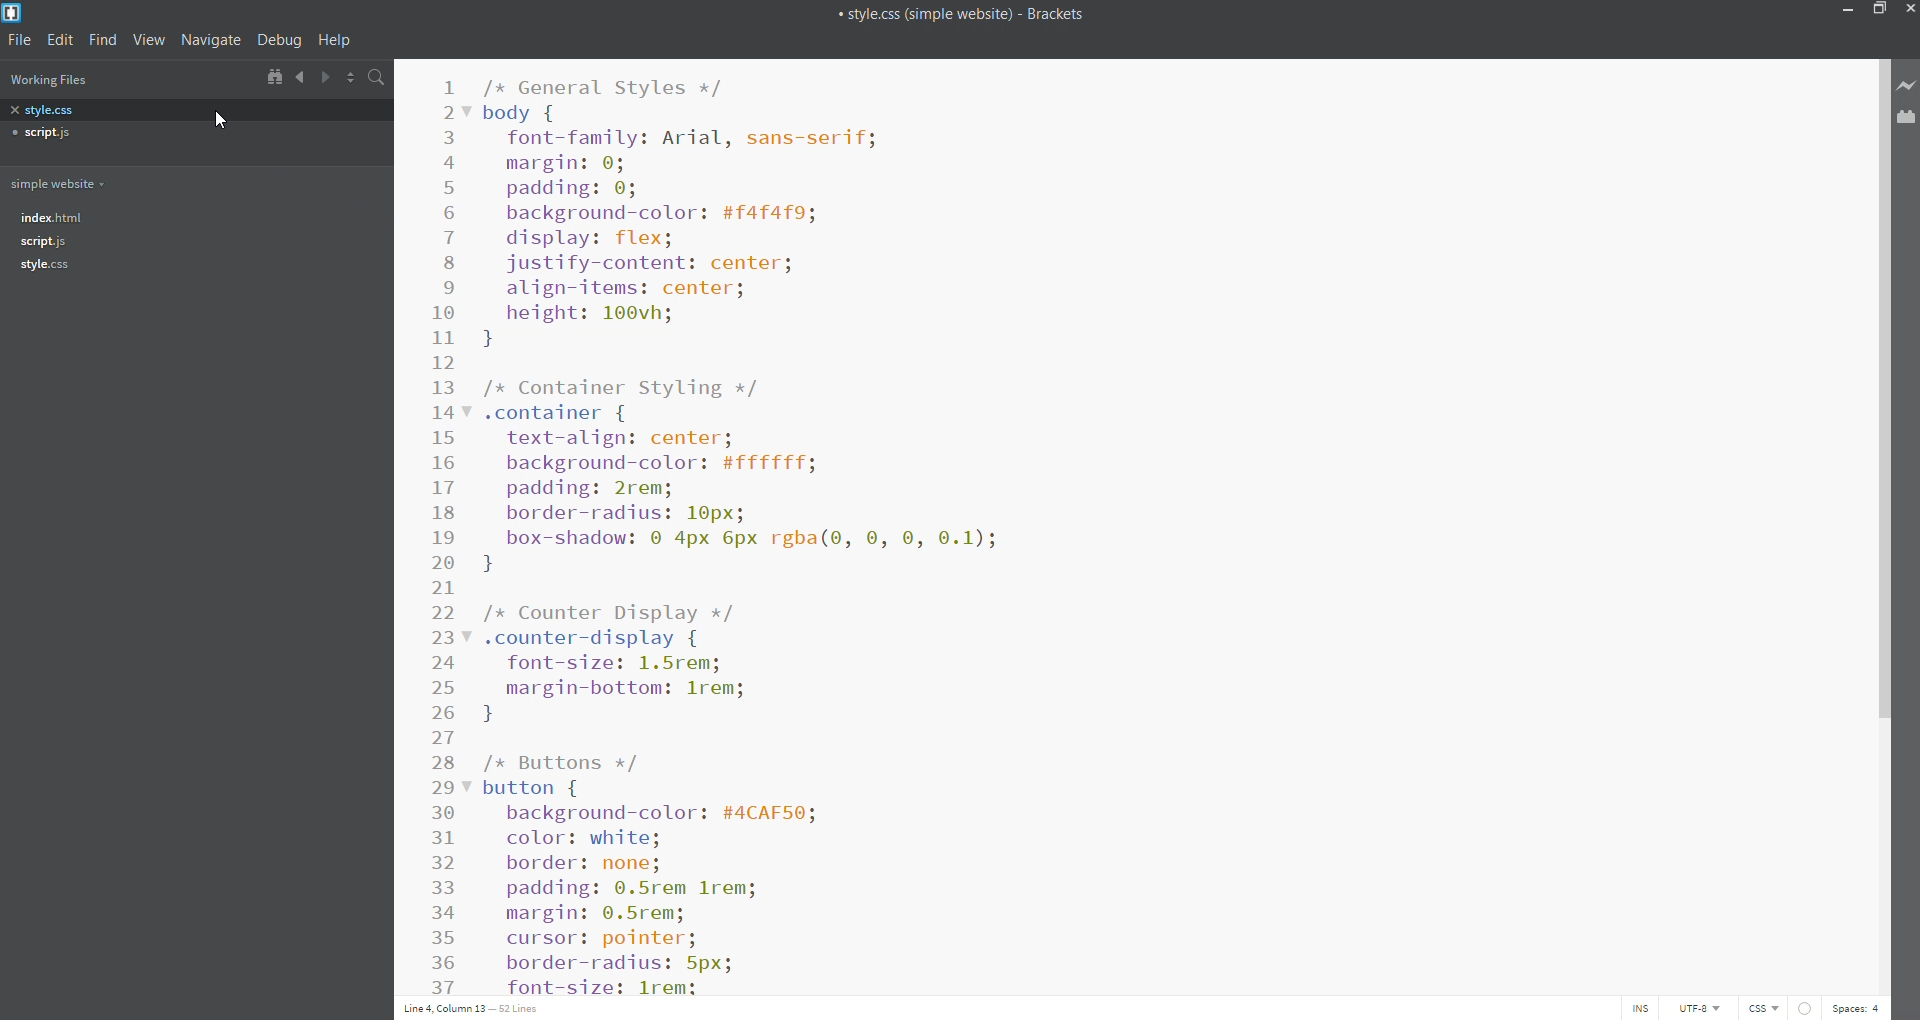 Image resolution: width=1920 pixels, height=1020 pixels. Describe the element at coordinates (193, 242) in the screenshot. I see `script.js` at that location.